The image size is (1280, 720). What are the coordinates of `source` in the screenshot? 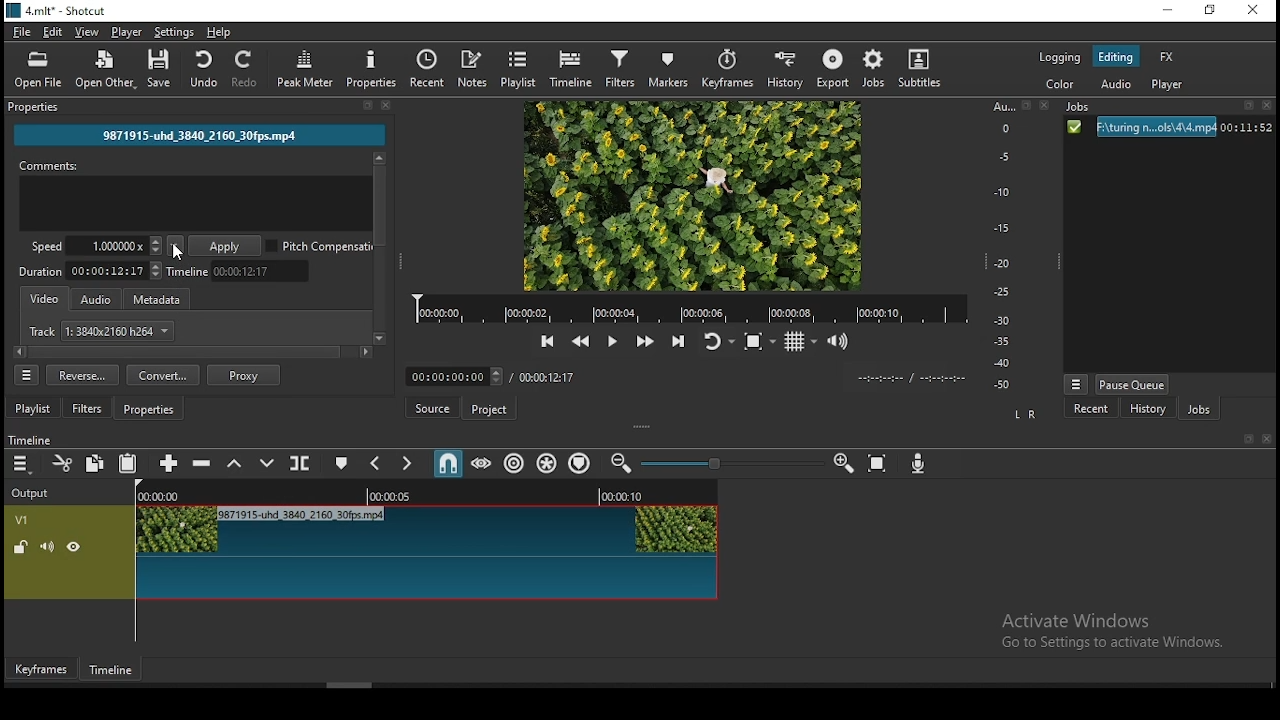 It's located at (434, 407).